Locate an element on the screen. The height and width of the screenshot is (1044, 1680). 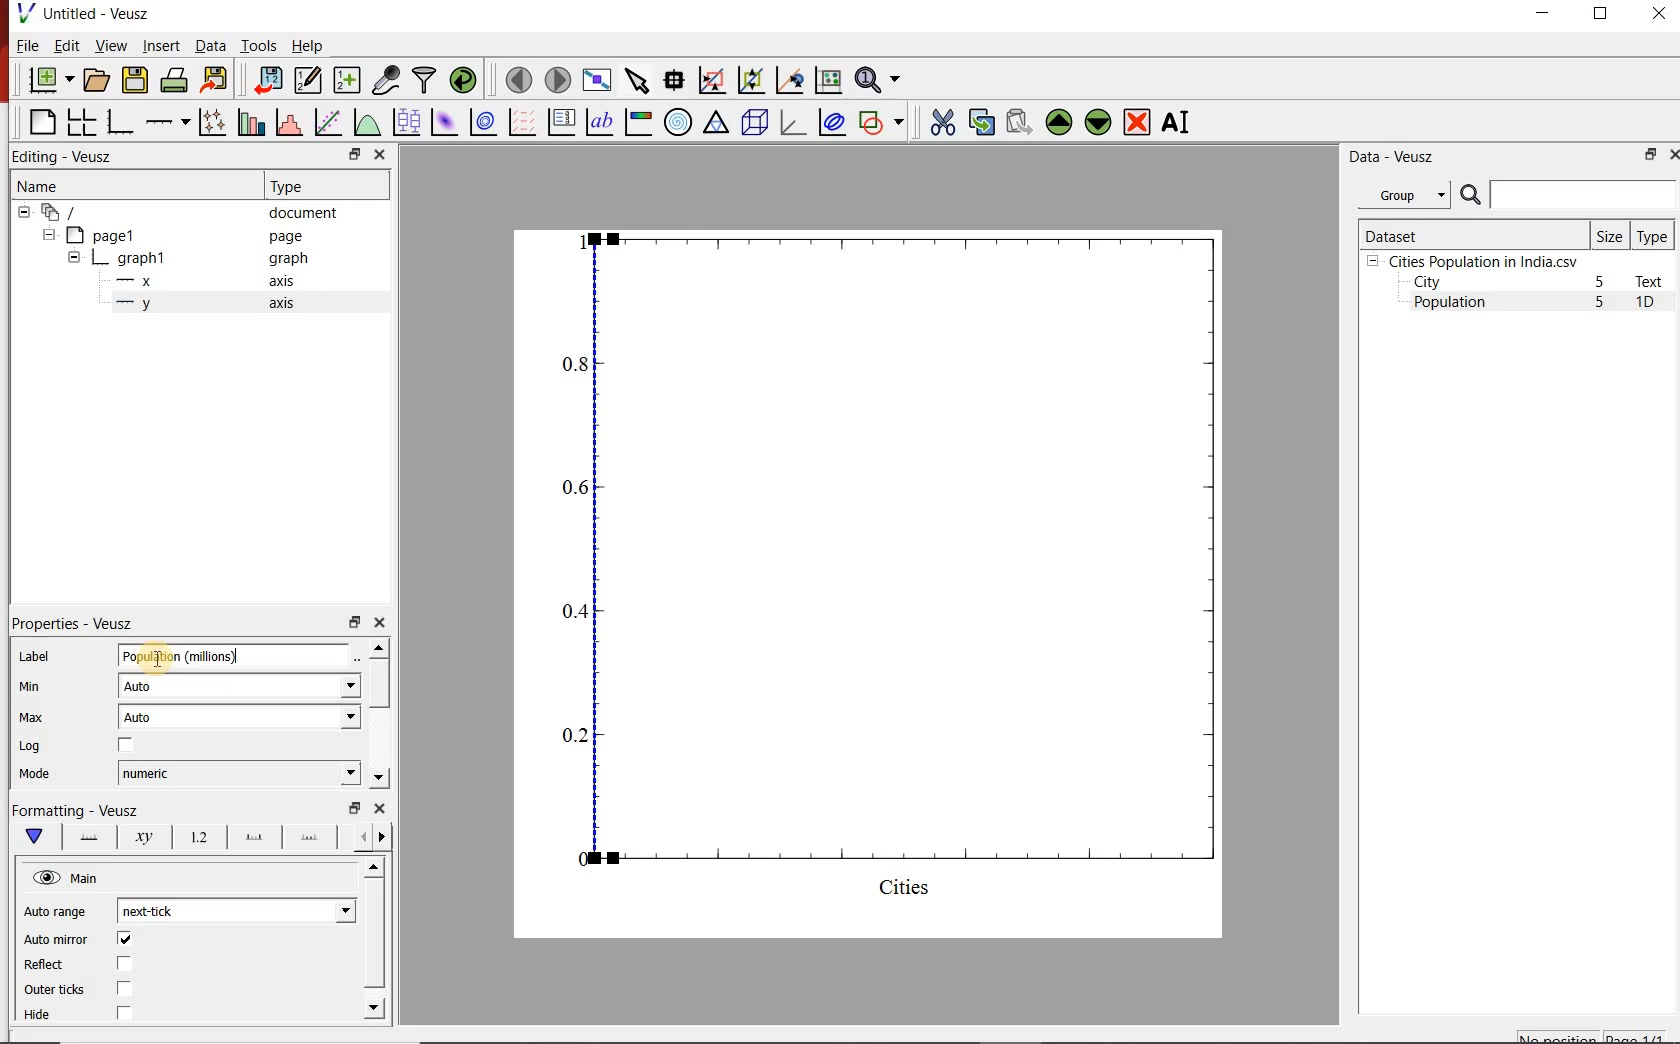
check/uncheck is located at coordinates (125, 963).